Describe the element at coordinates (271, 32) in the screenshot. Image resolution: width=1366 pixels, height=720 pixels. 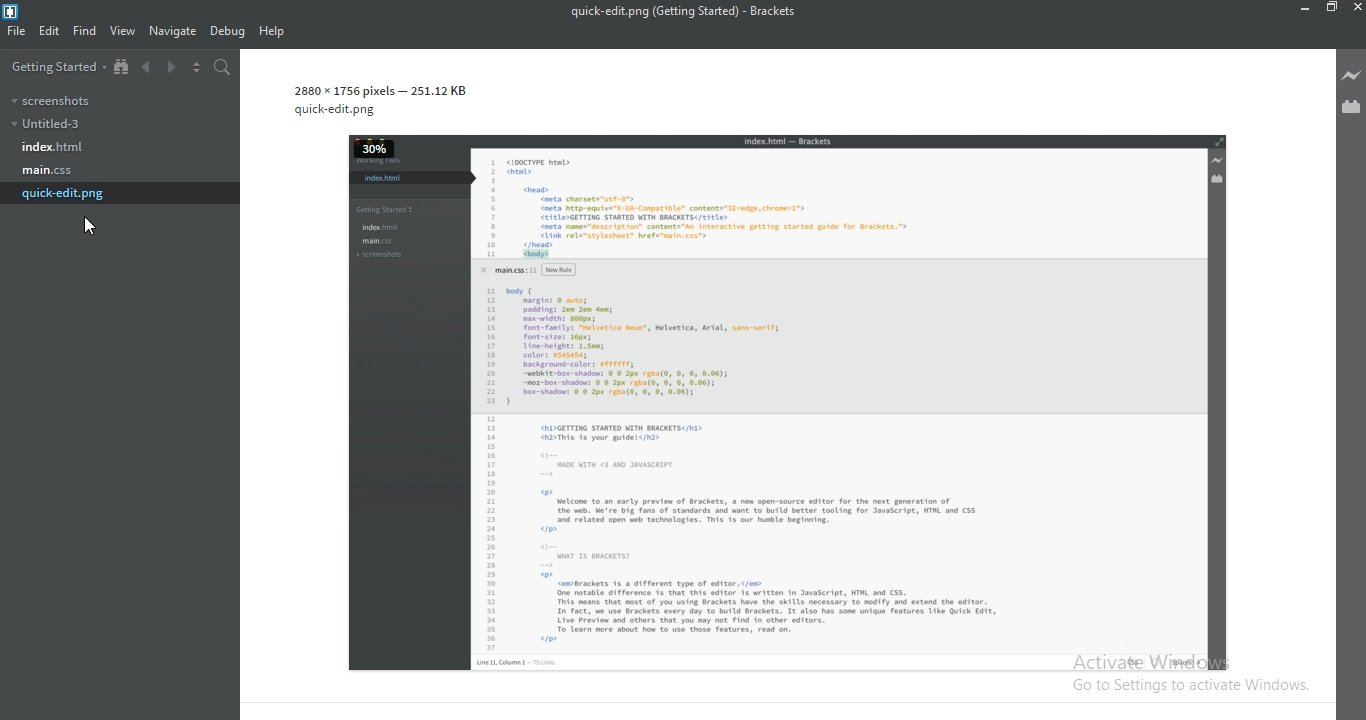
I see `help` at that location.